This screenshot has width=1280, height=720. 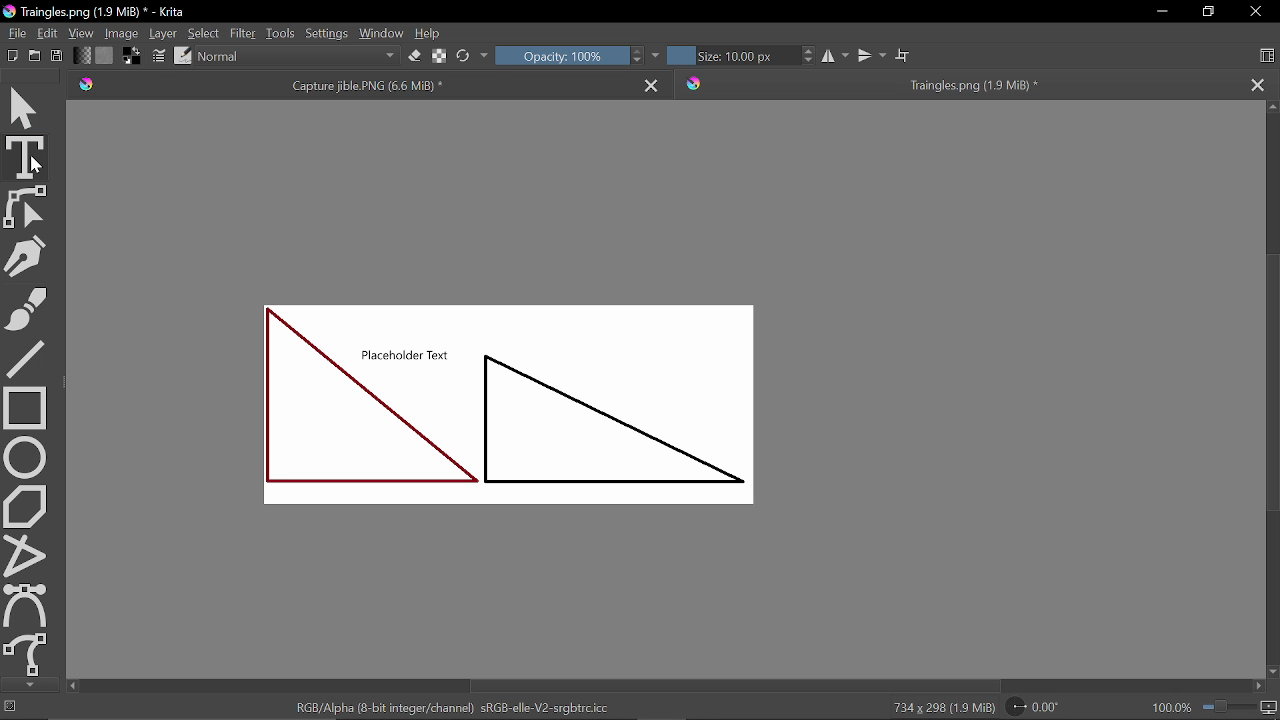 I want to click on Window, so click(x=380, y=33).